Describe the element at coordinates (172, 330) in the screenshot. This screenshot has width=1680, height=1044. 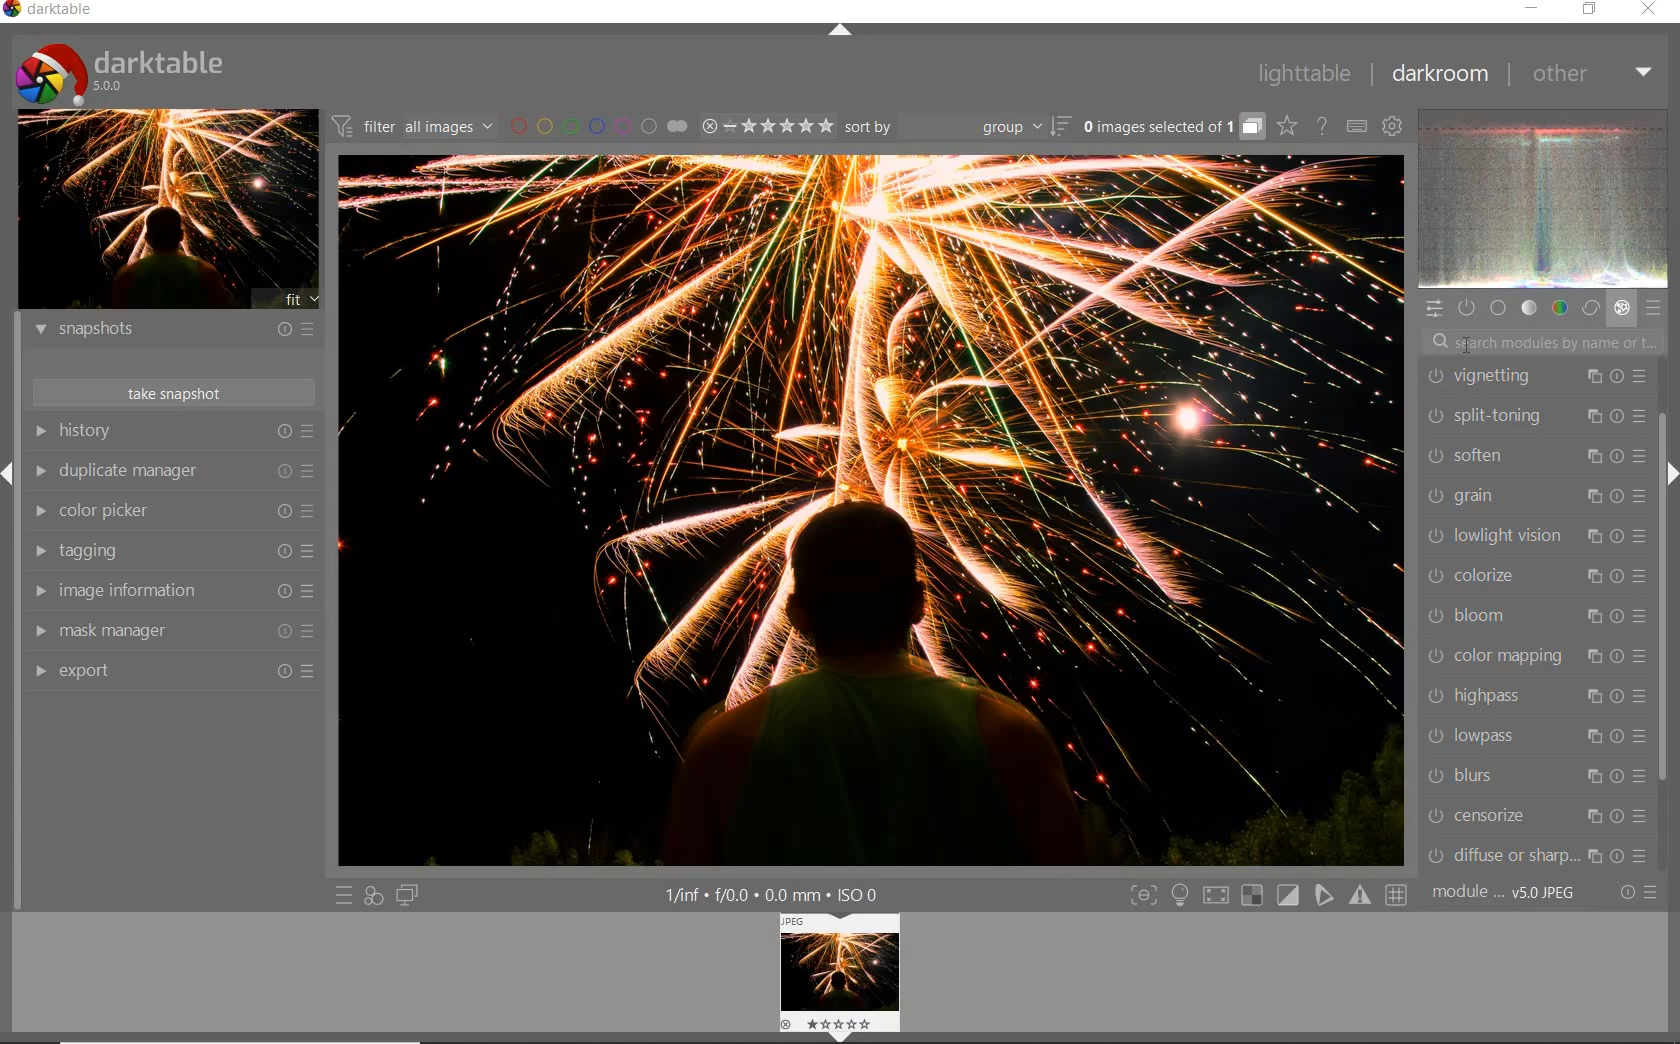
I see `snapshots` at that location.